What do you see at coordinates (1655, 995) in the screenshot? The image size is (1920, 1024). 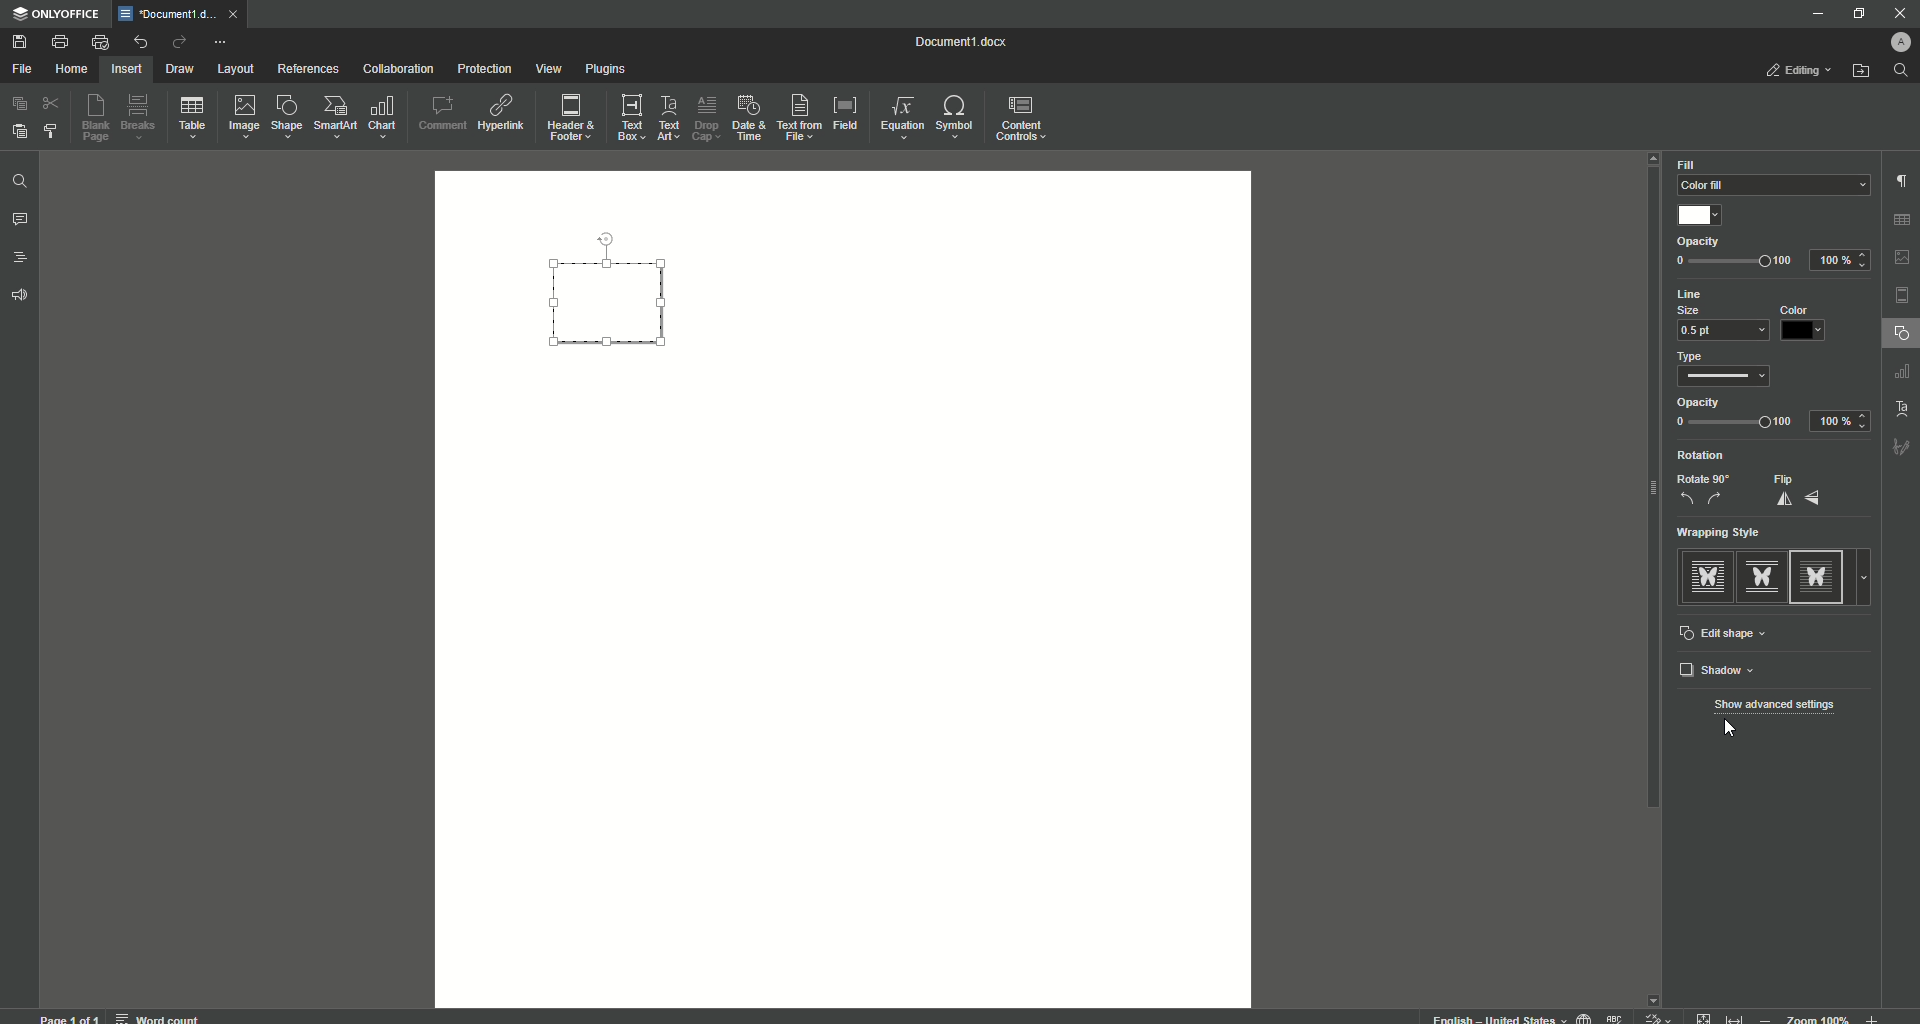 I see `scroll down` at bounding box center [1655, 995].